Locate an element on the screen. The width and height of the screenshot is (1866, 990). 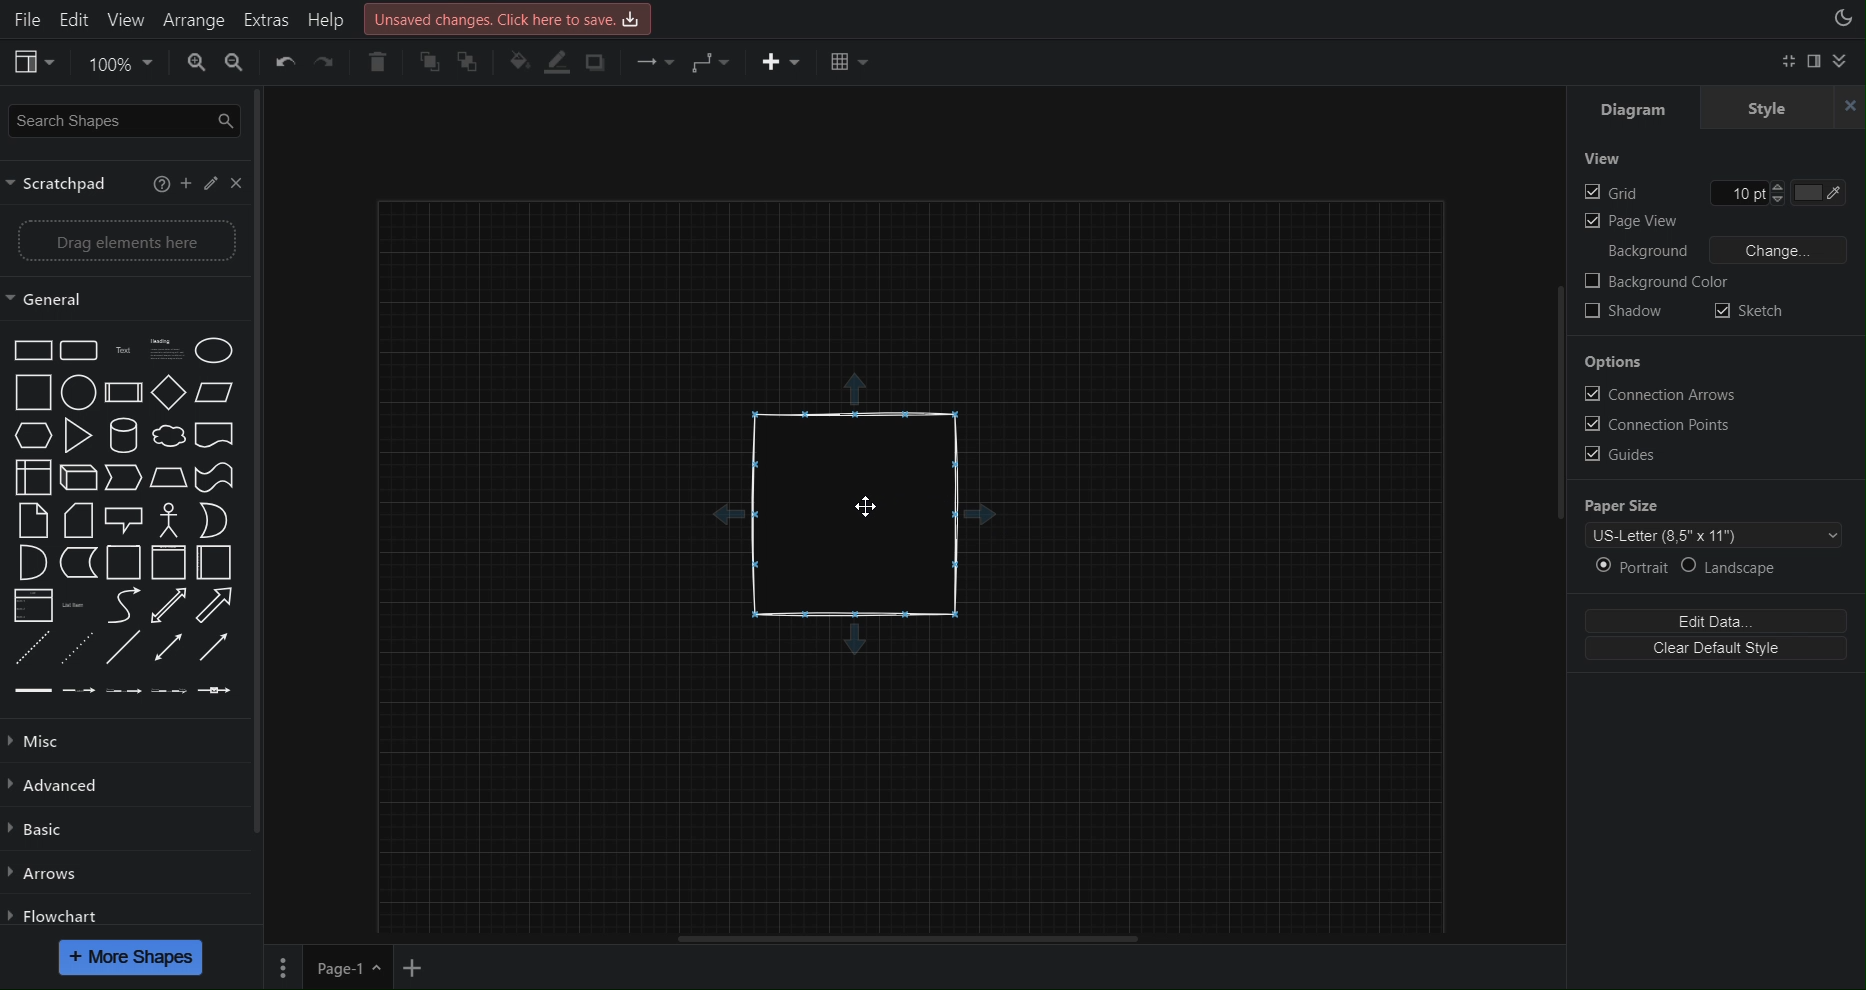
Pages is located at coordinates (285, 967).